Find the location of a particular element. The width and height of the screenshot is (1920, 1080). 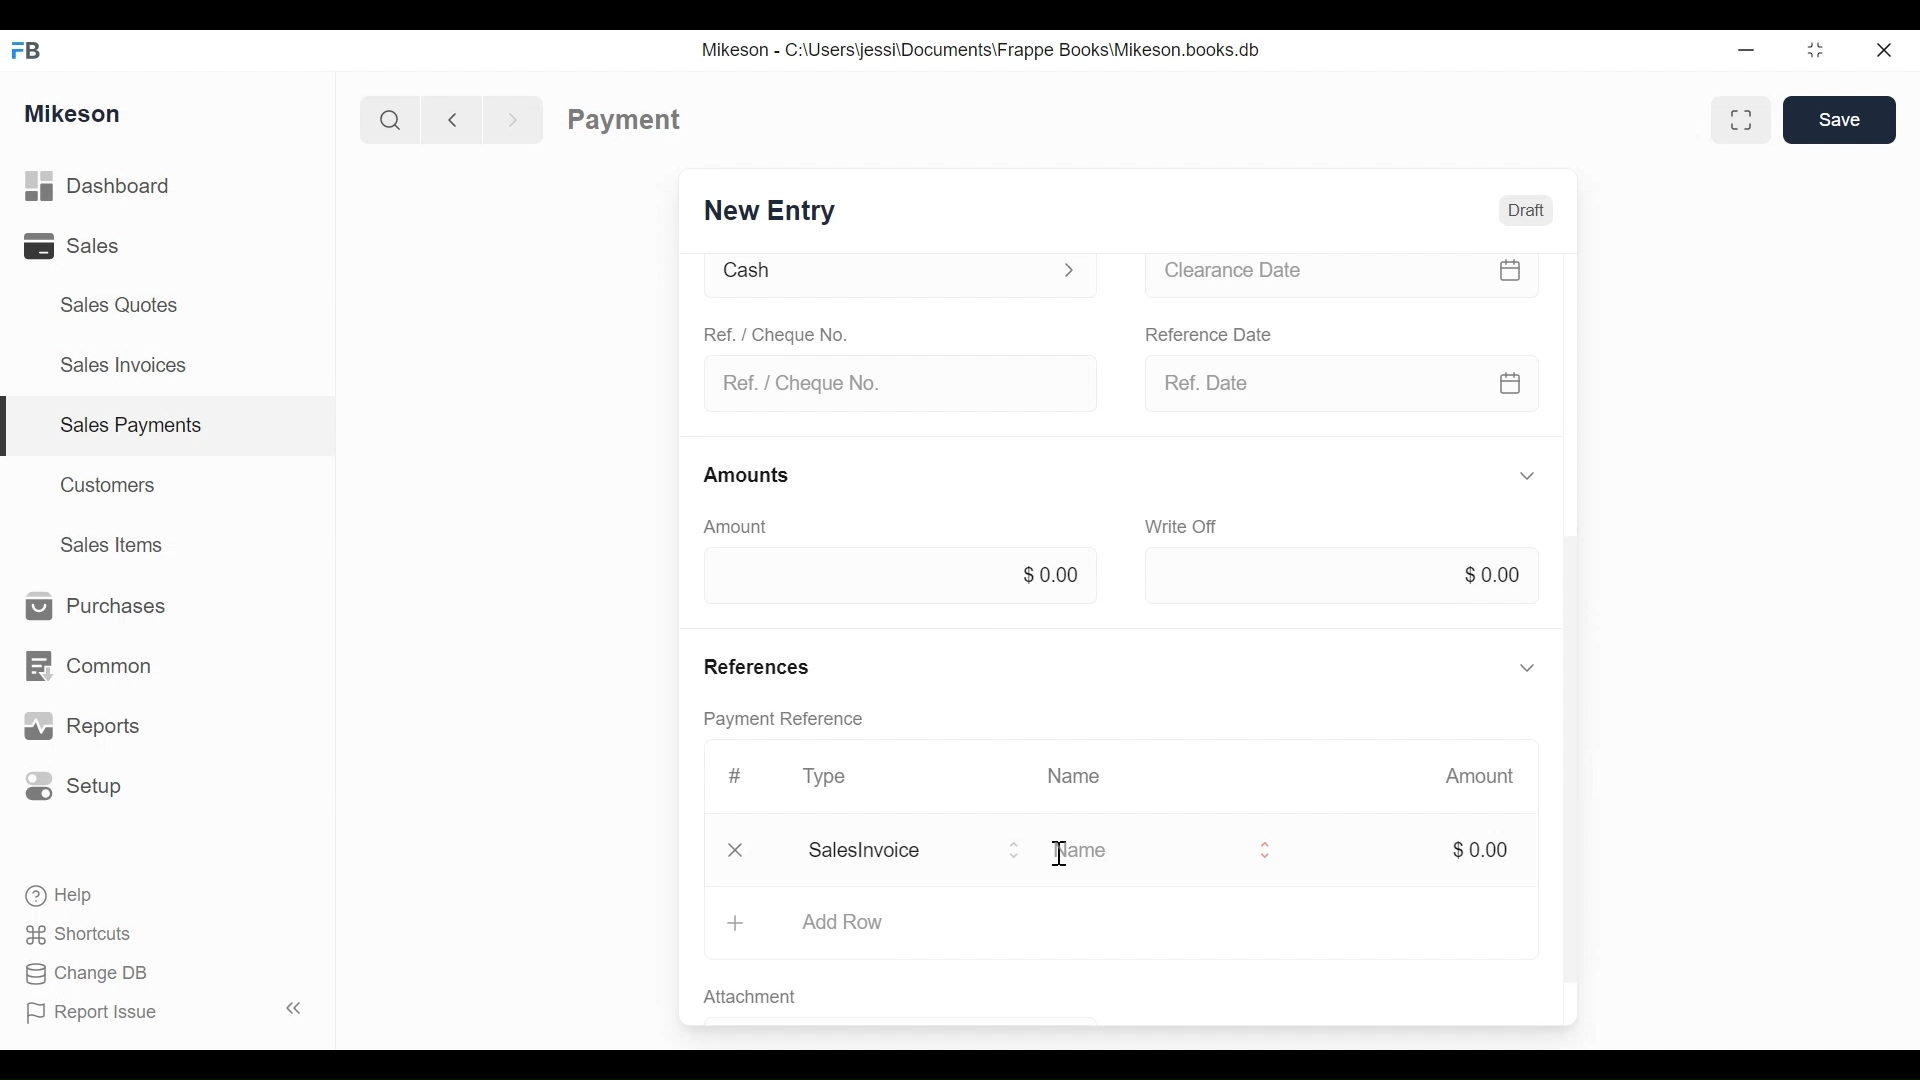

Shortcuts is located at coordinates (87, 929).